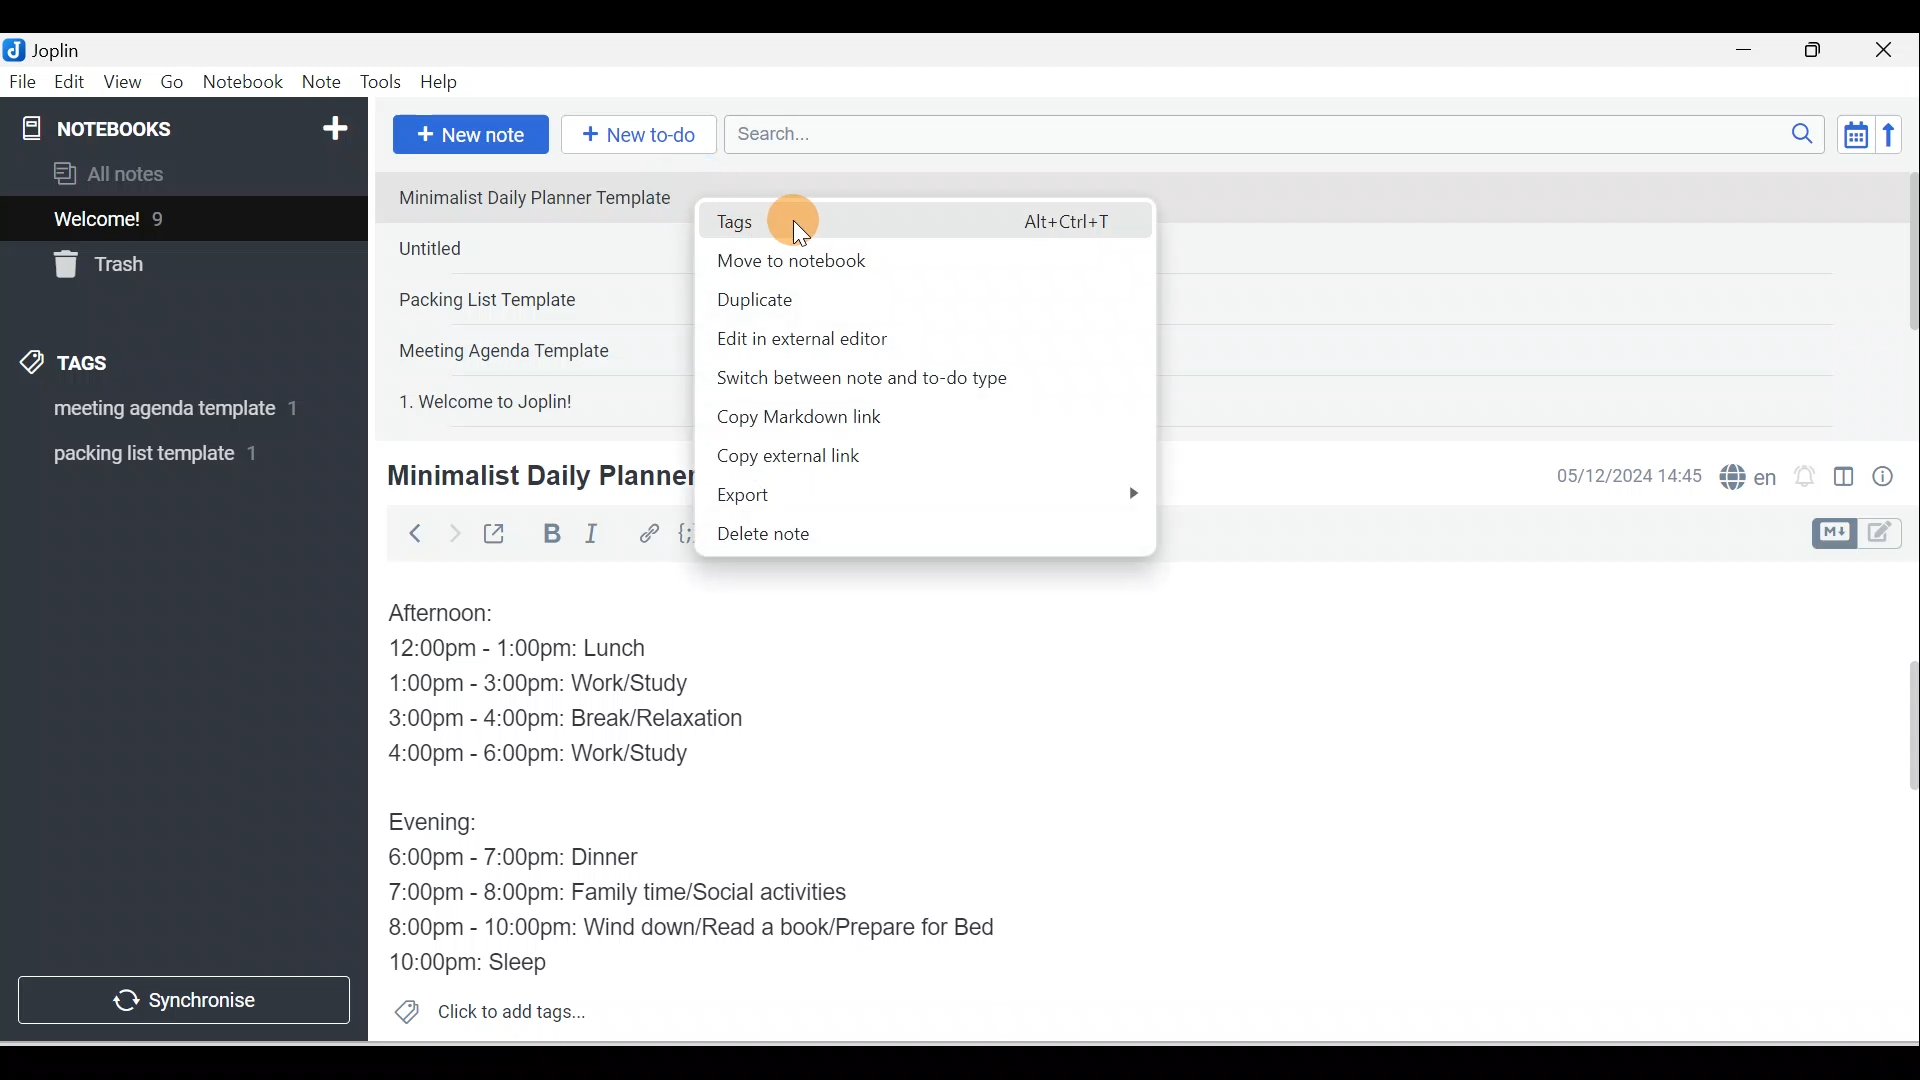 The height and width of the screenshot is (1080, 1920). Describe the element at coordinates (1625, 476) in the screenshot. I see `Date & time` at that location.